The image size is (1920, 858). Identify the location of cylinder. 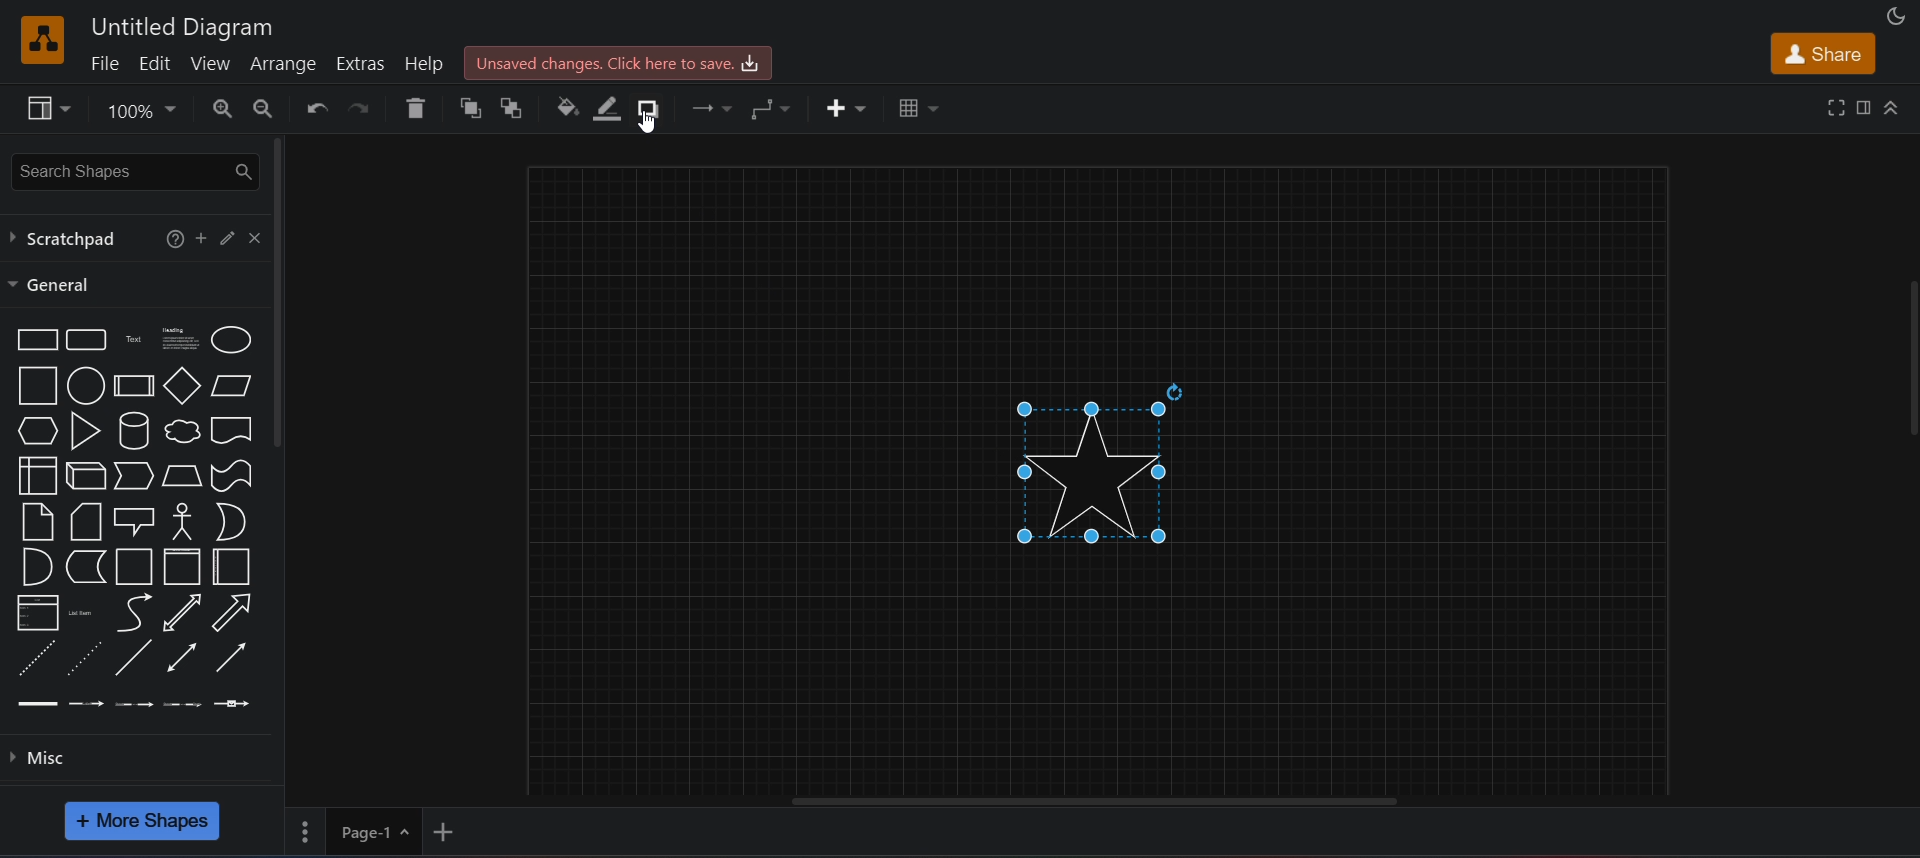
(131, 430).